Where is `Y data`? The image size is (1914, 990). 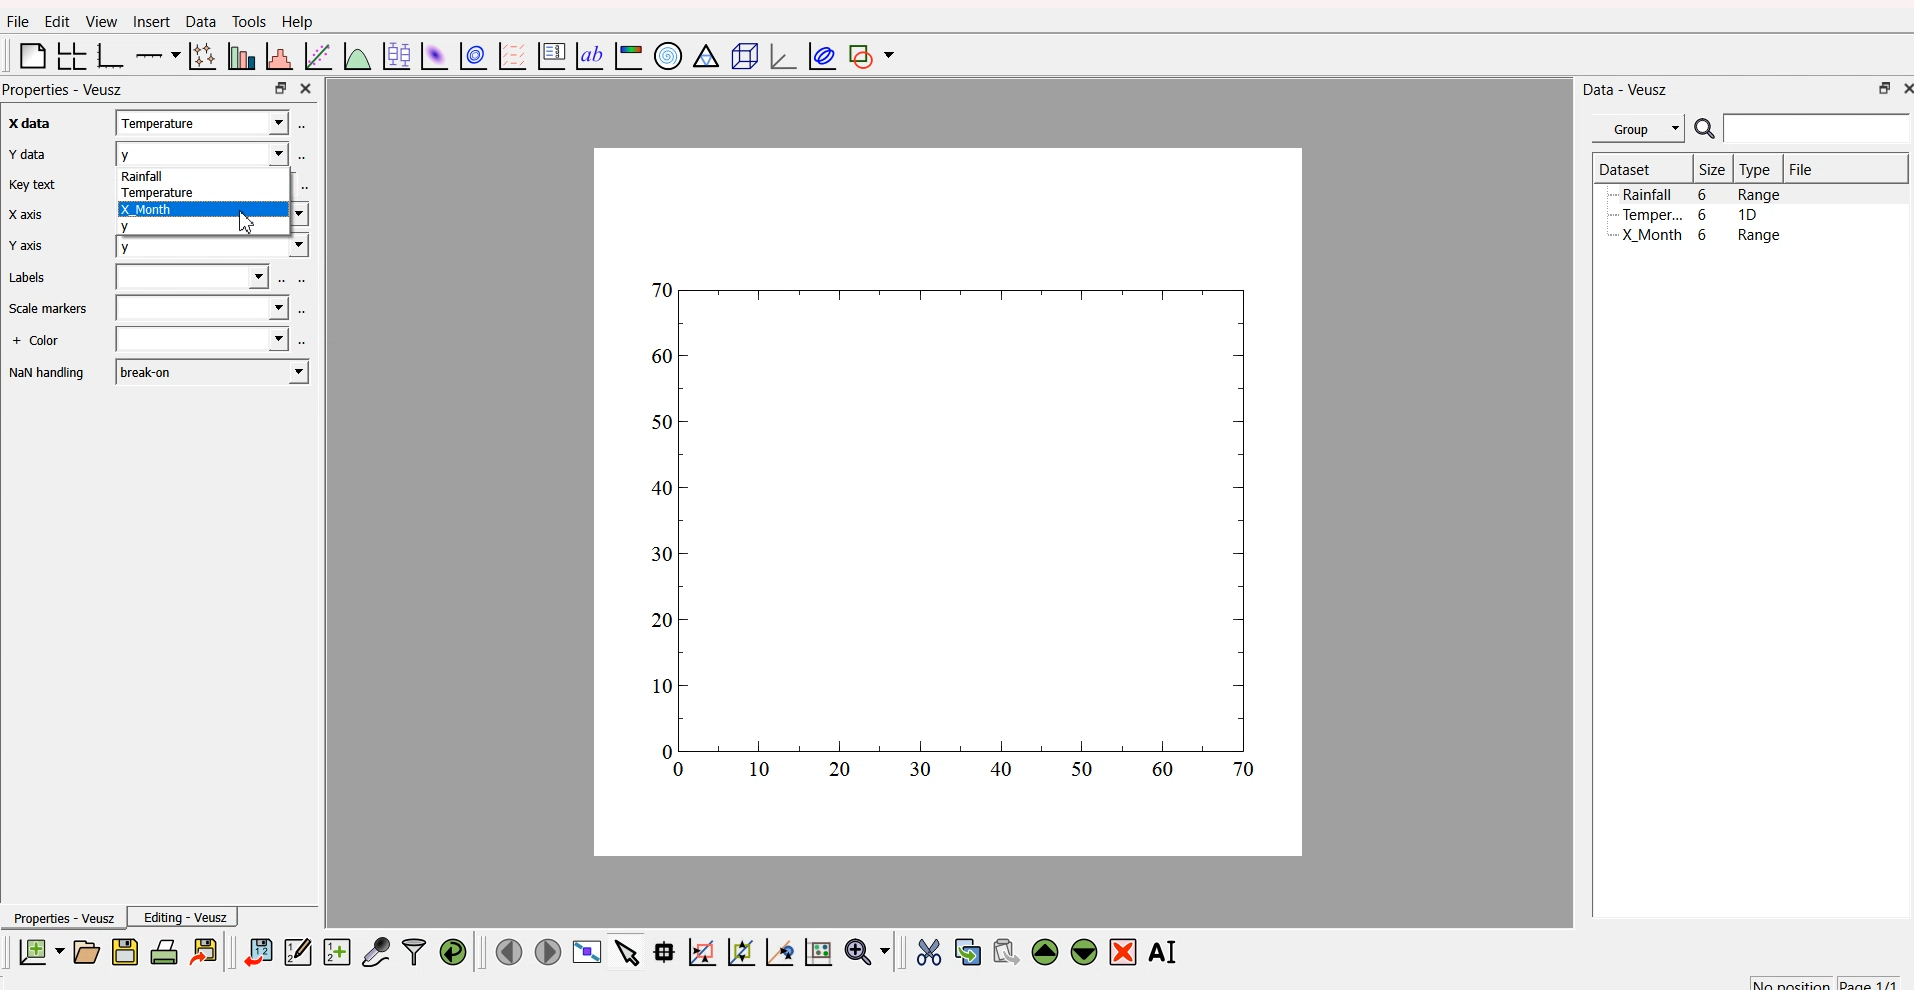
Y data is located at coordinates (26, 156).